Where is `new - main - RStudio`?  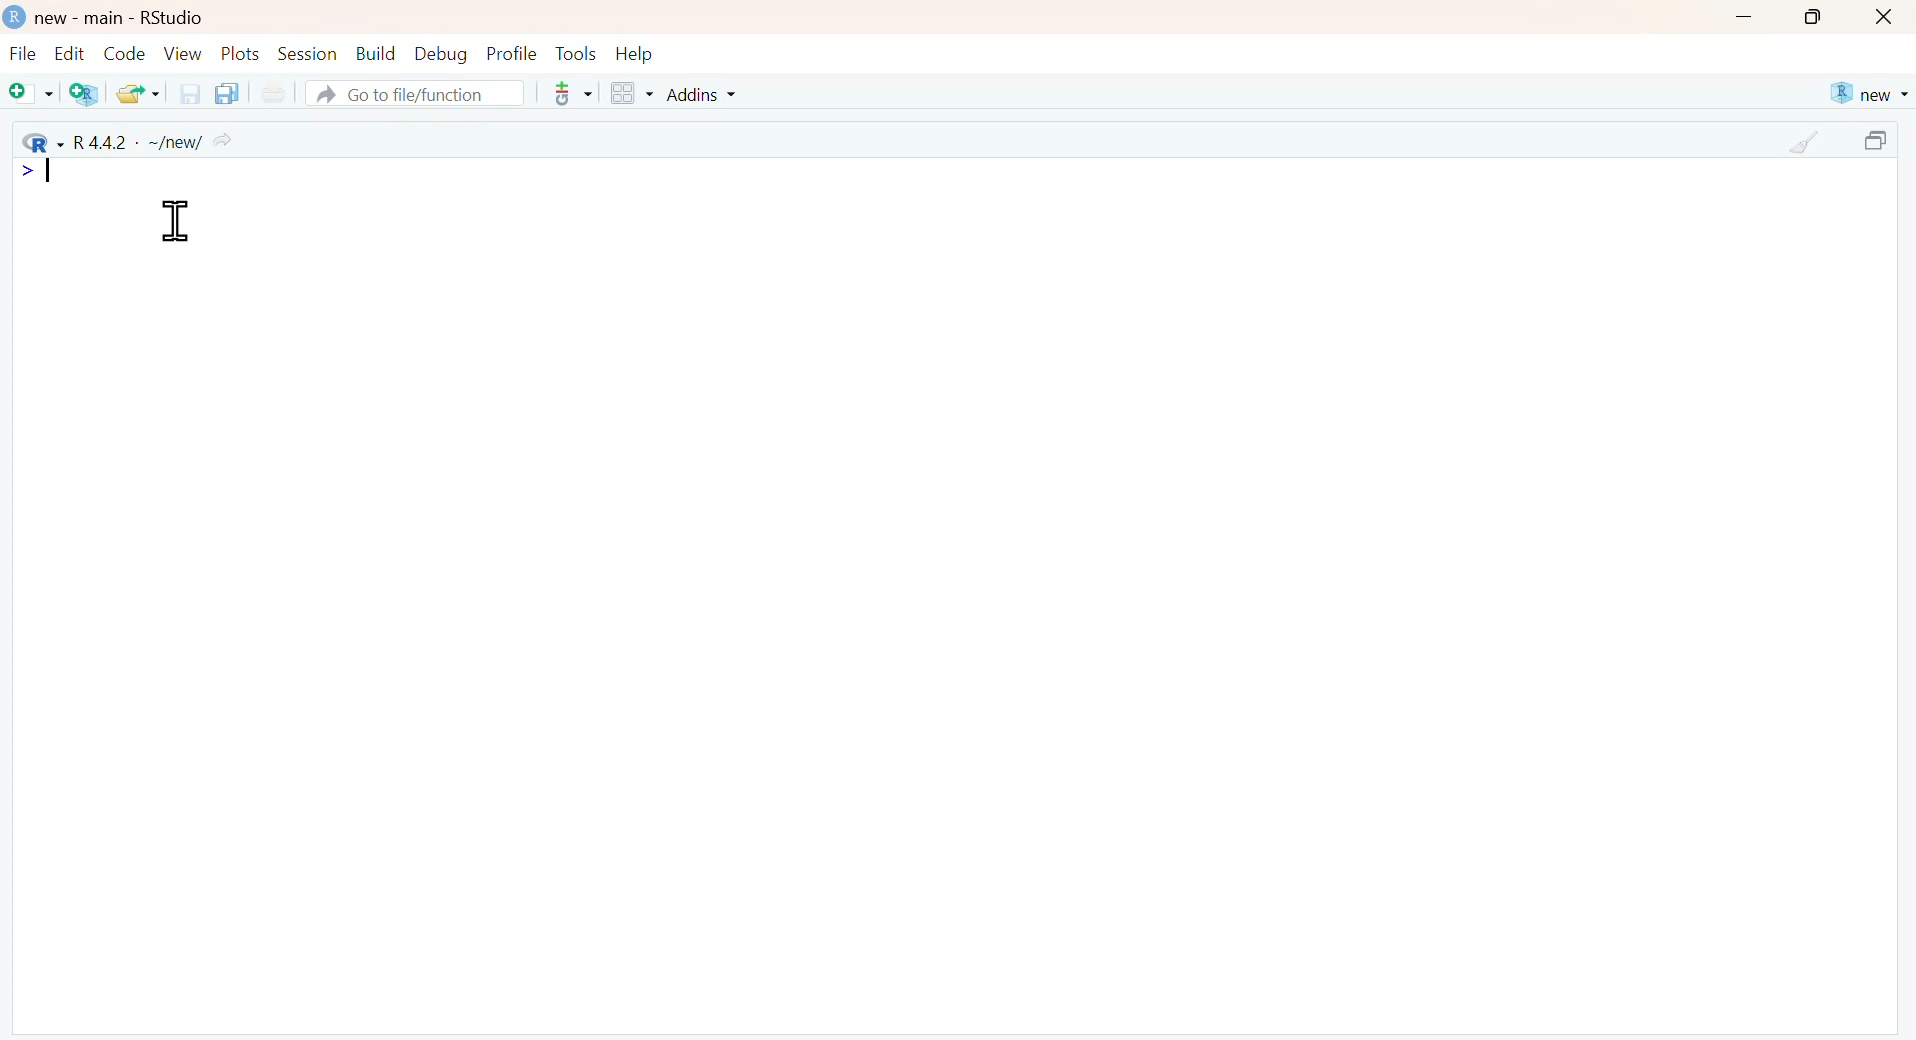
new - main - RStudio is located at coordinates (122, 18).